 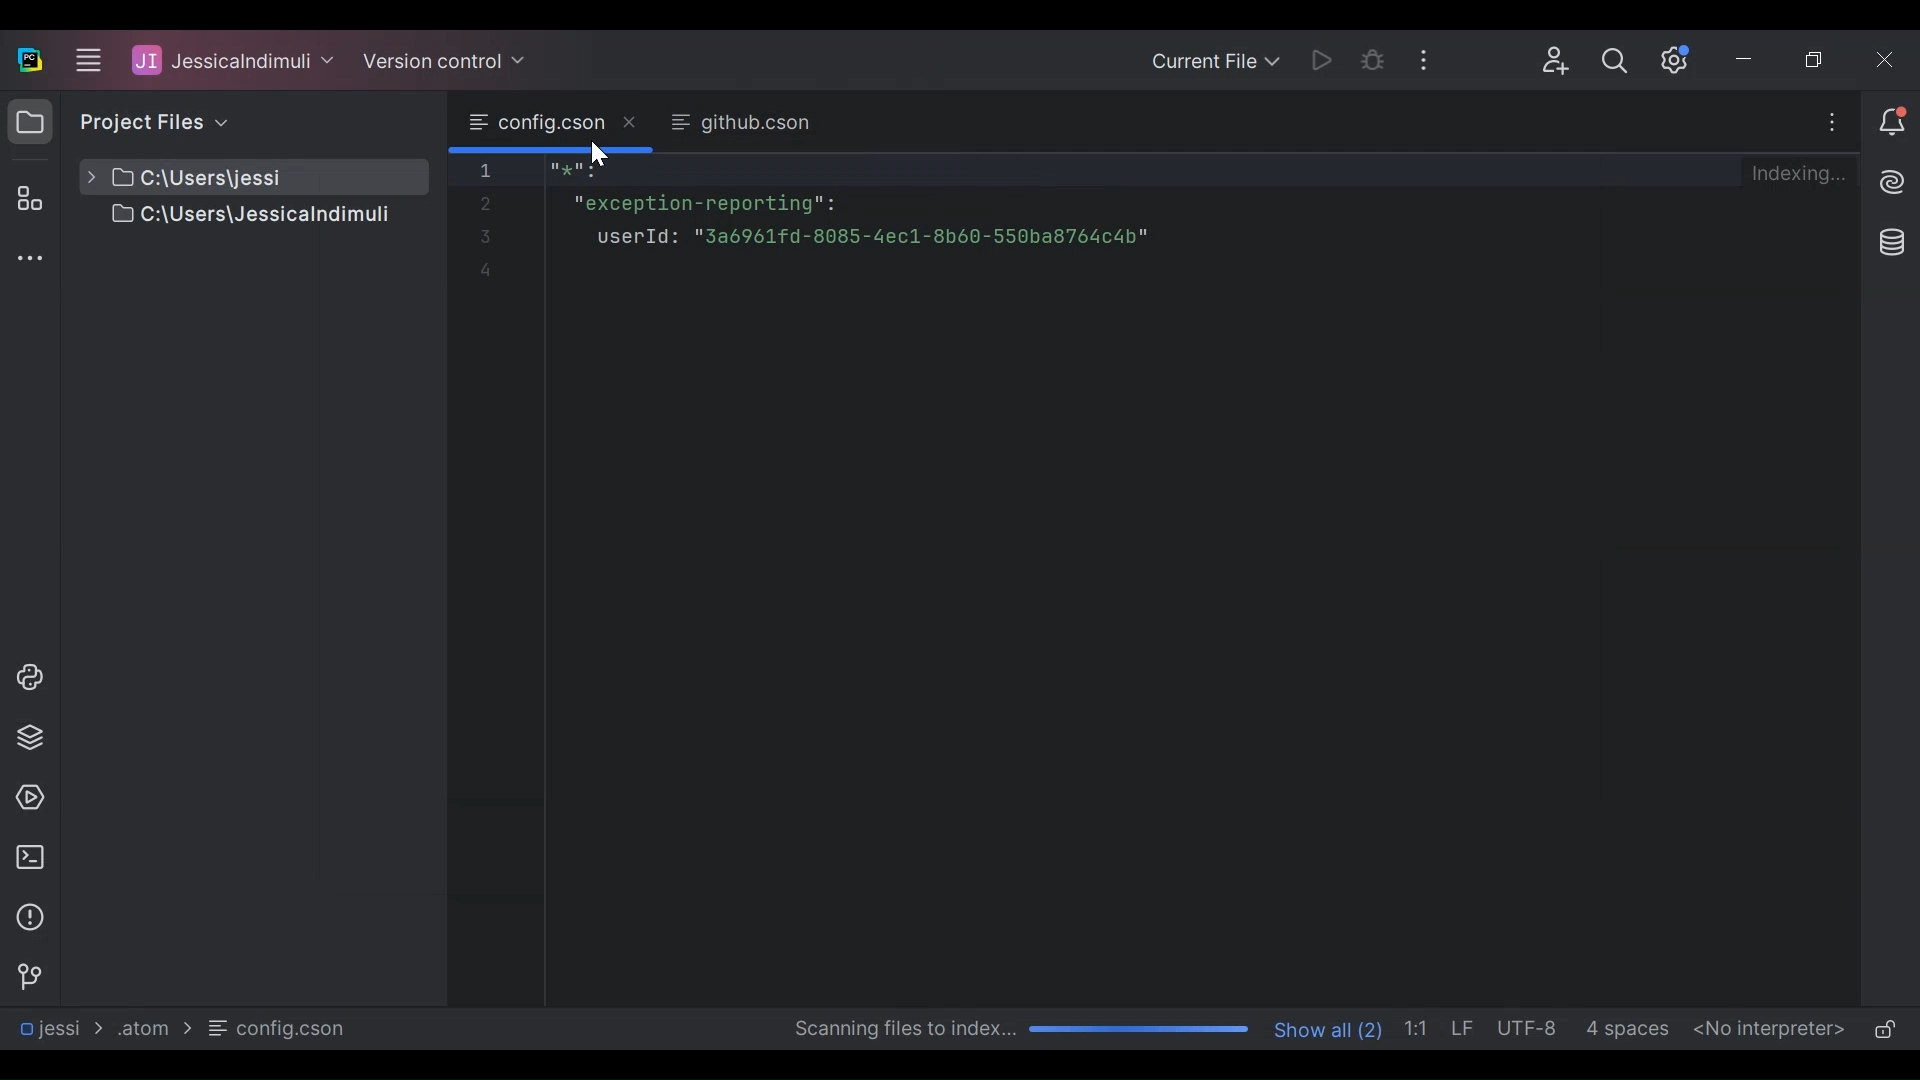 I want to click on Services, so click(x=28, y=799).